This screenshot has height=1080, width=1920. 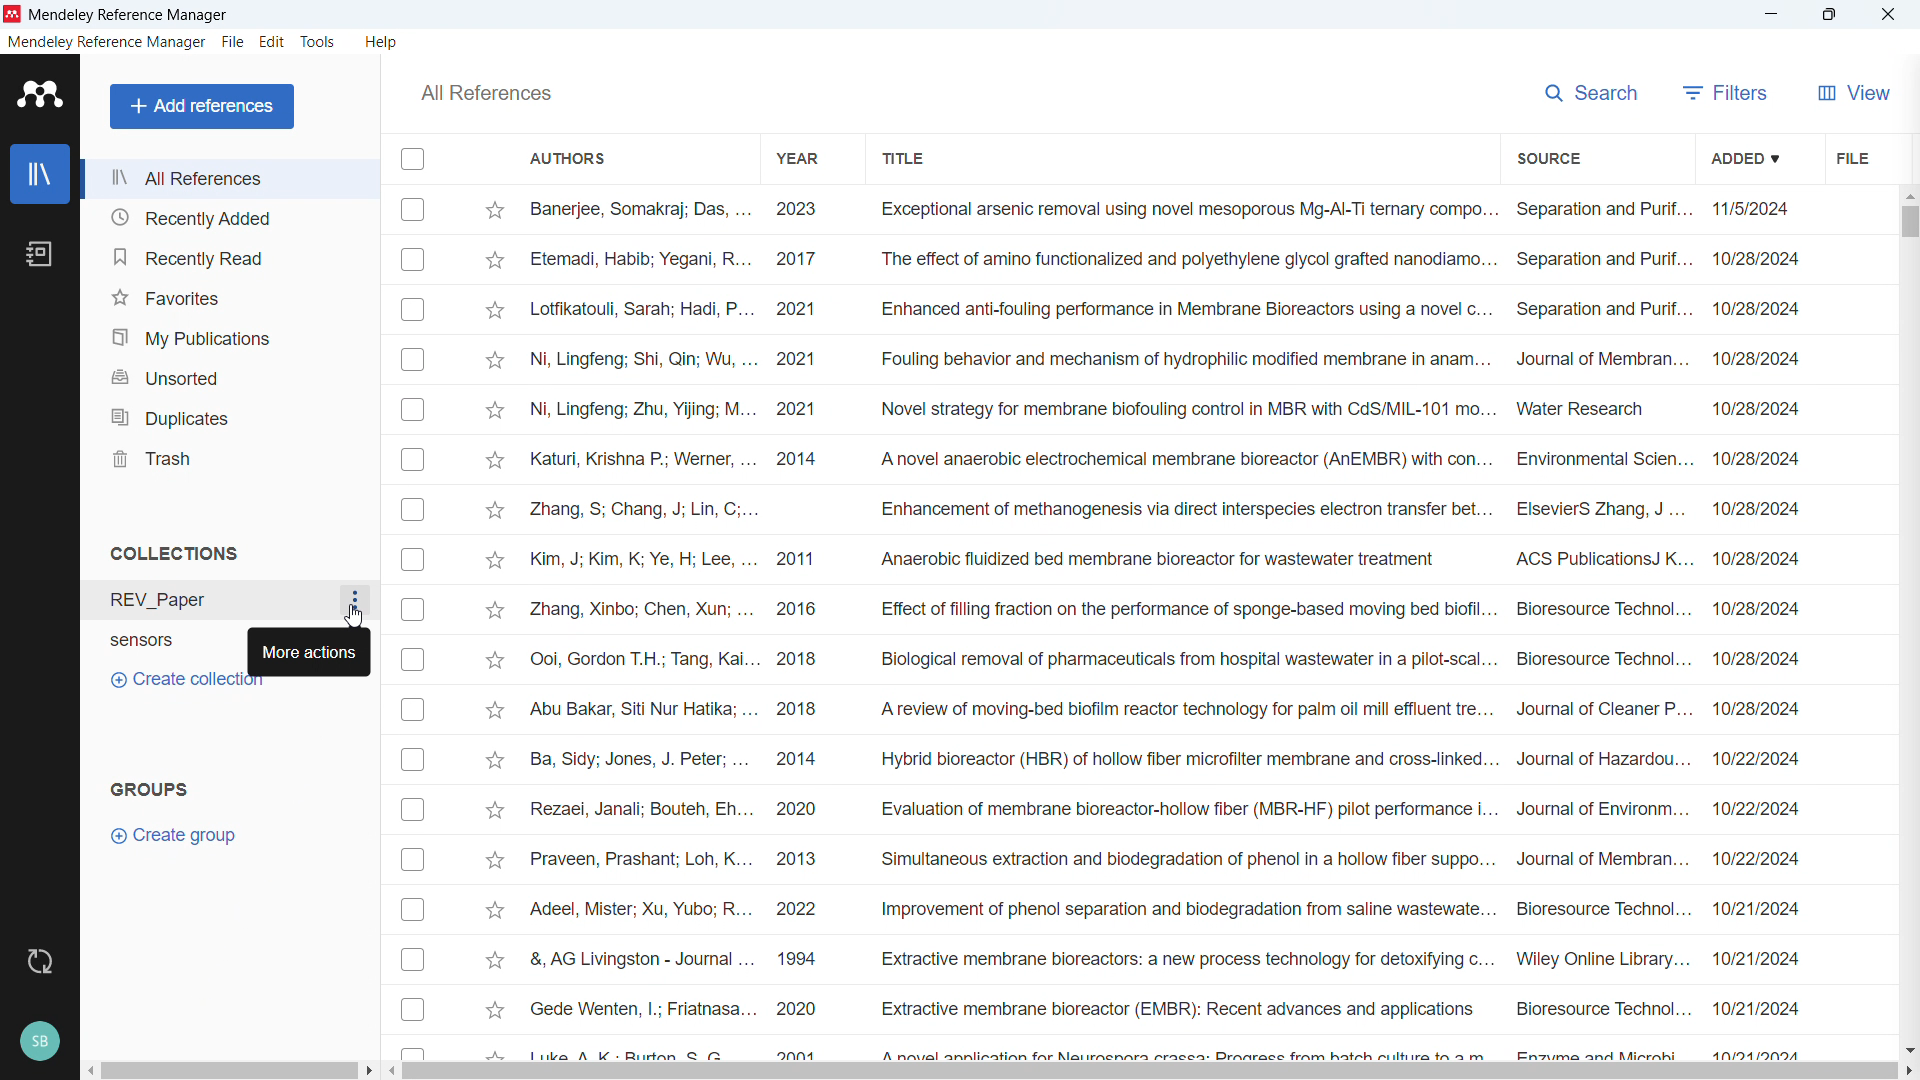 What do you see at coordinates (1168, 358) in the screenshot?
I see `Ni, Lingfeng; Shi, Qin; Wu, ... 2021 Fouling behavior and mechanism of hydrophilic modified membrane in anam... Journal of Membran... 10/28/2024` at bounding box center [1168, 358].